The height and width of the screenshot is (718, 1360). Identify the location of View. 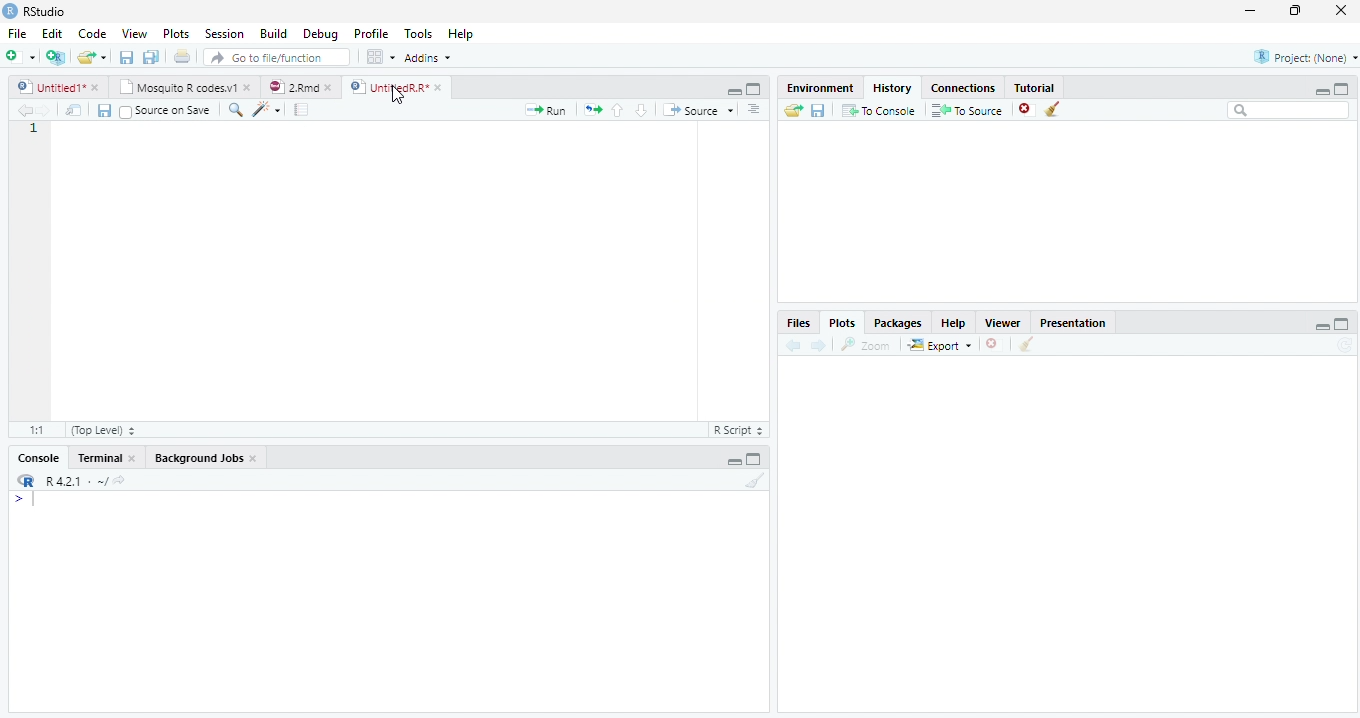
(133, 34).